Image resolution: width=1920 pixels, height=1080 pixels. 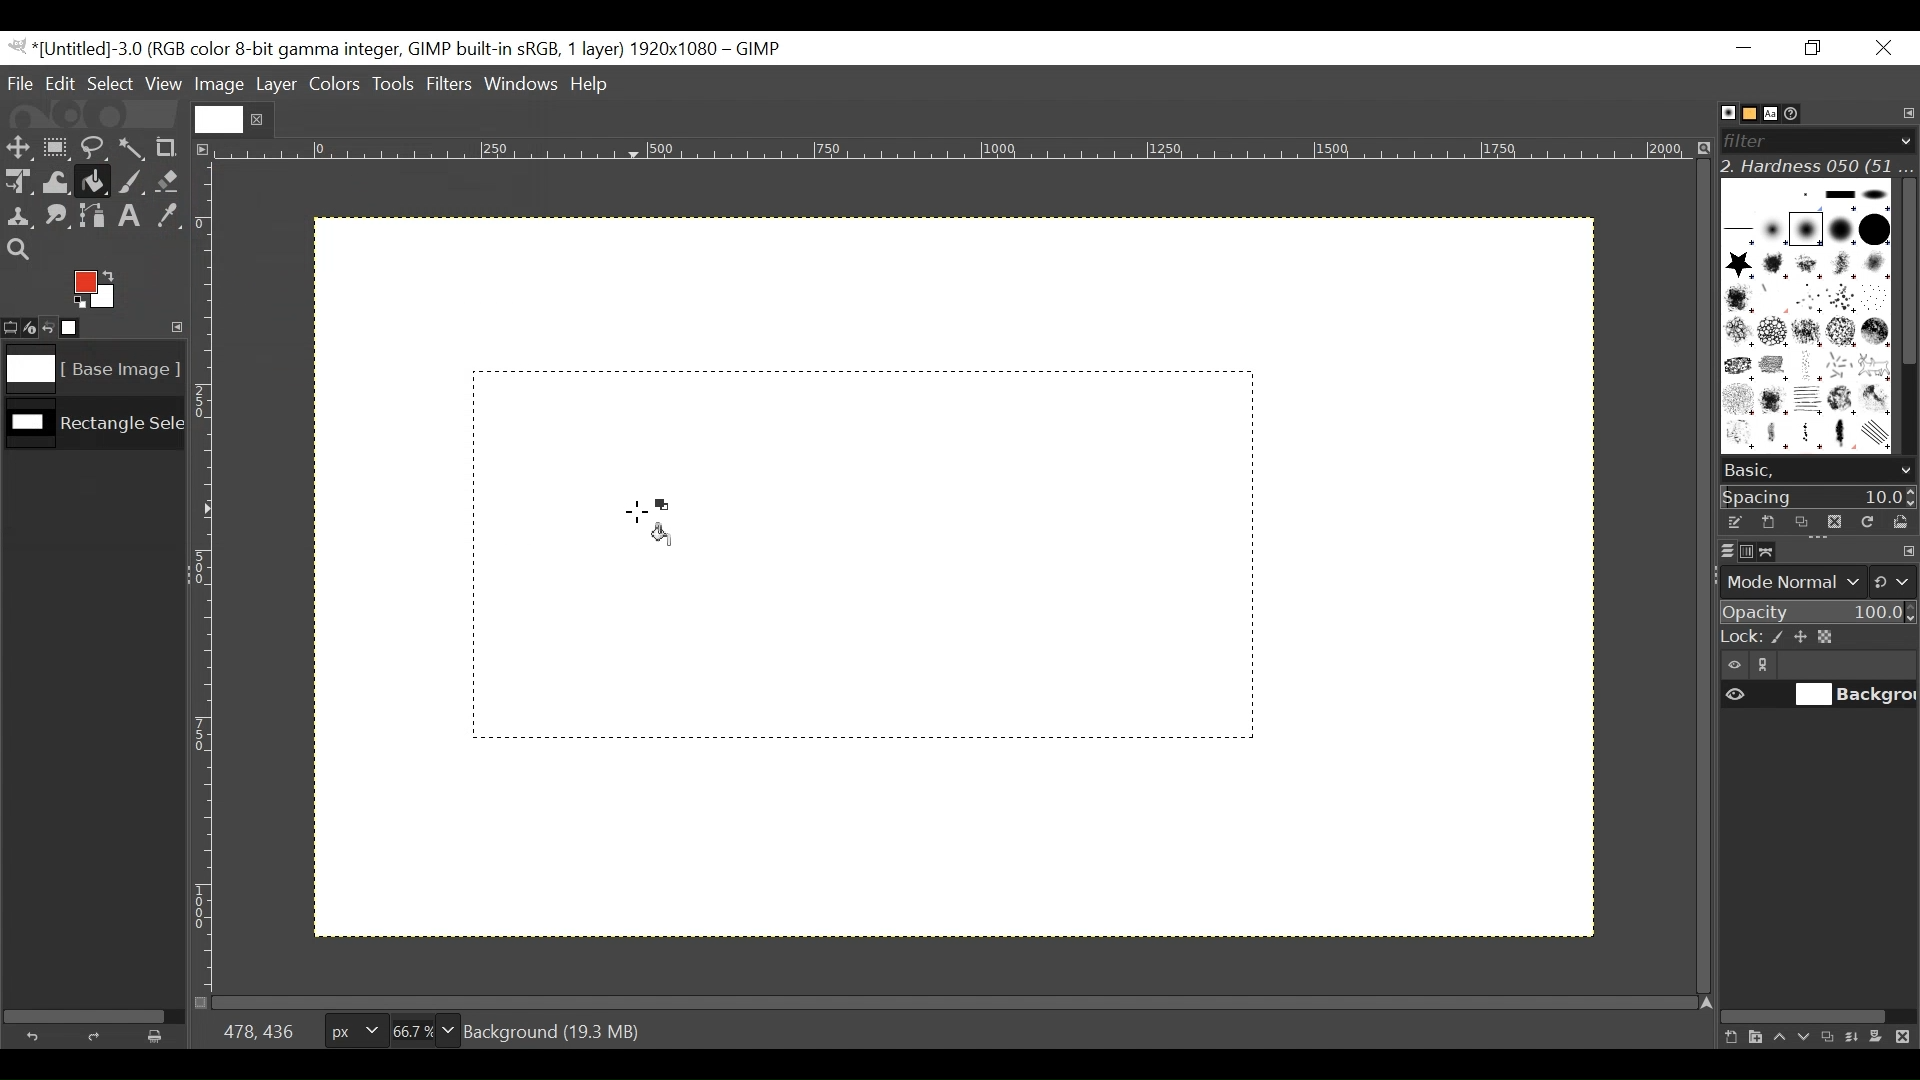 I want to click on Duplicate this layer, so click(x=1831, y=1037).